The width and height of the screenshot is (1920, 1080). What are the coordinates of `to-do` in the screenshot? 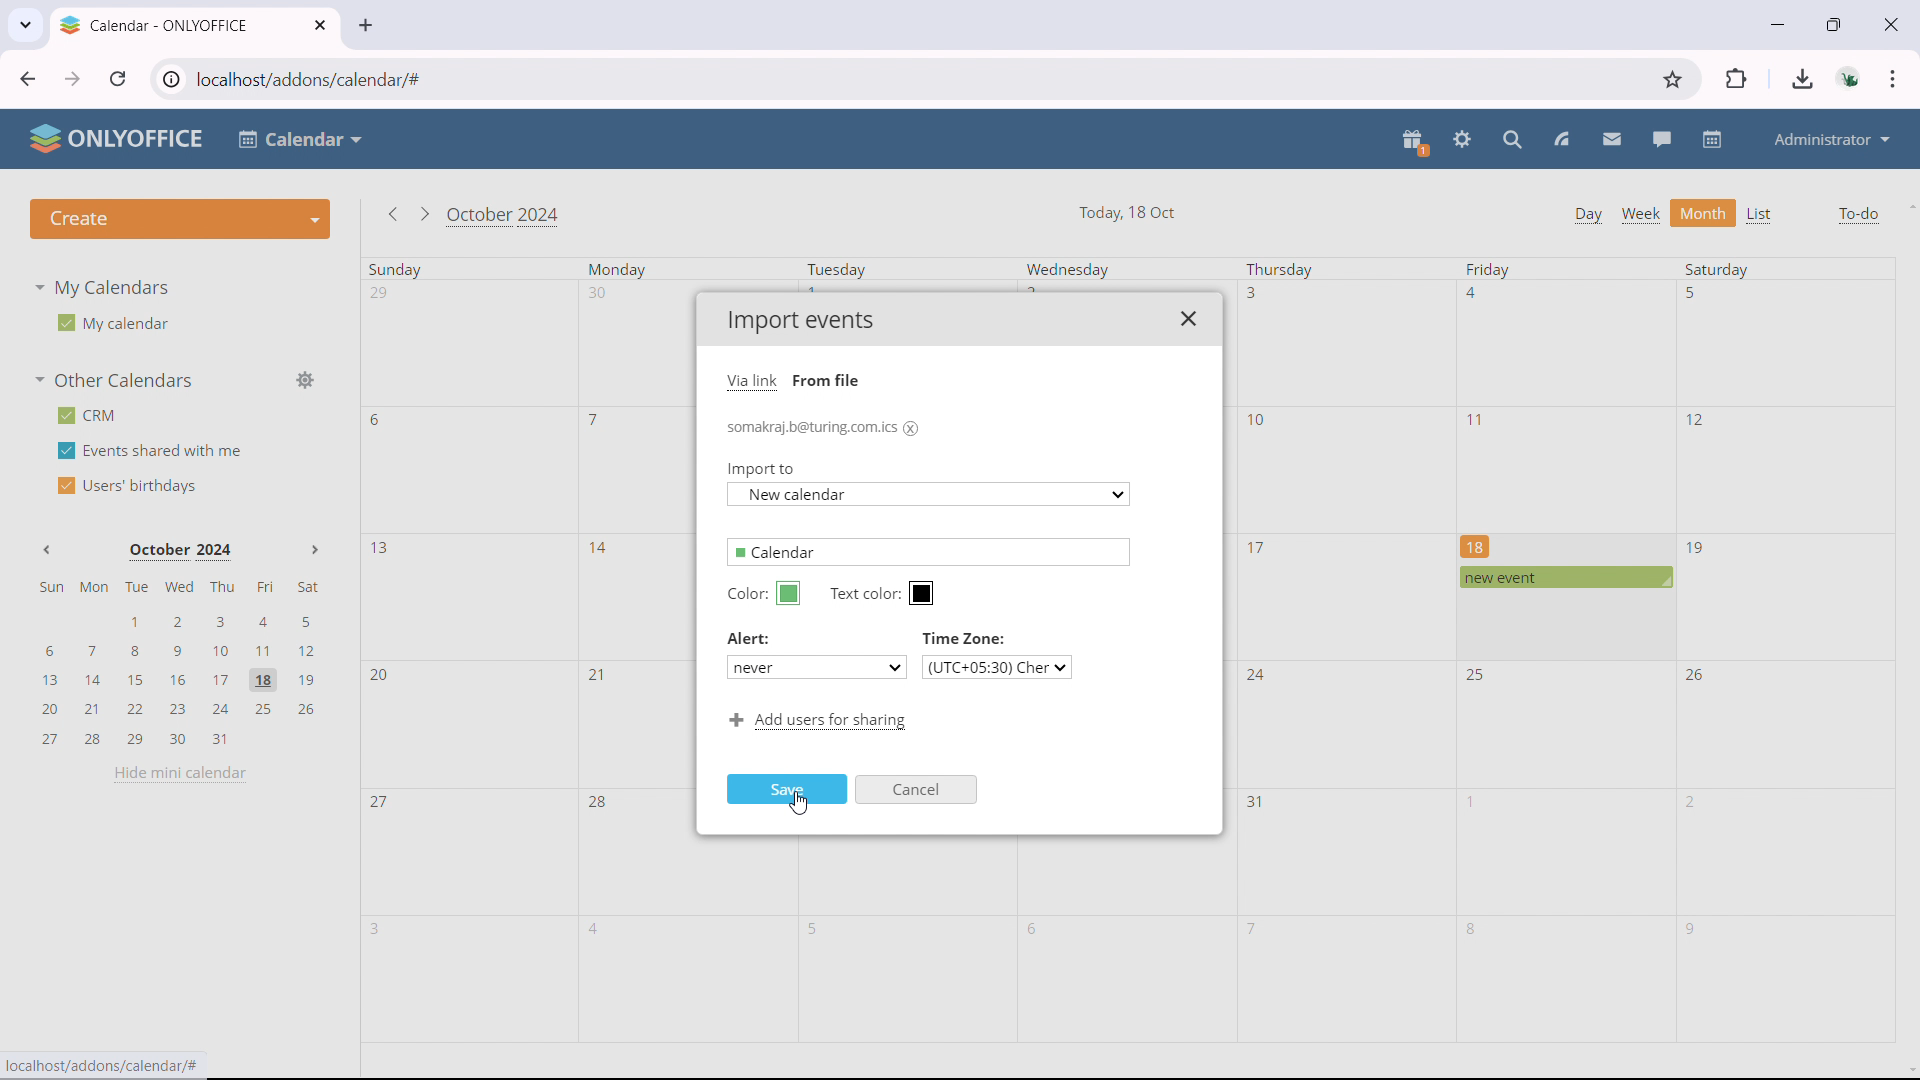 It's located at (1858, 215).